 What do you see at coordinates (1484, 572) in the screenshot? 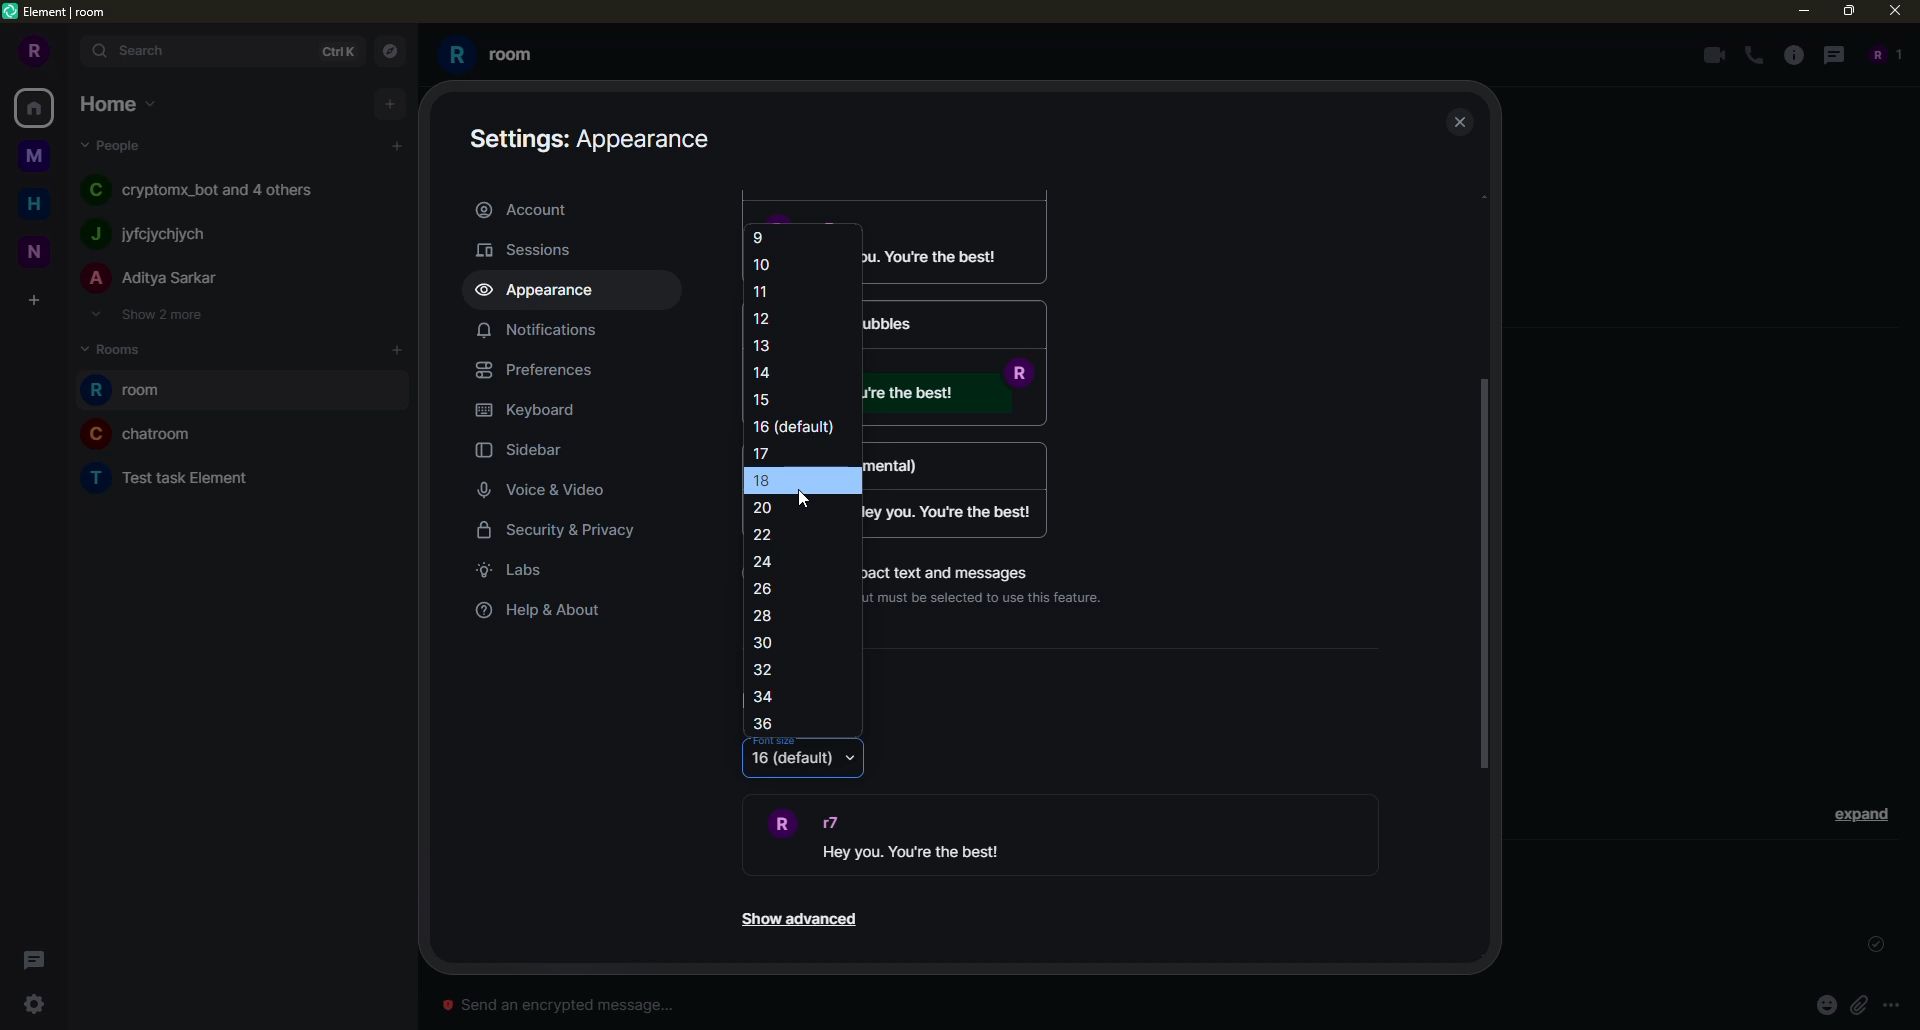
I see `drag` at bounding box center [1484, 572].